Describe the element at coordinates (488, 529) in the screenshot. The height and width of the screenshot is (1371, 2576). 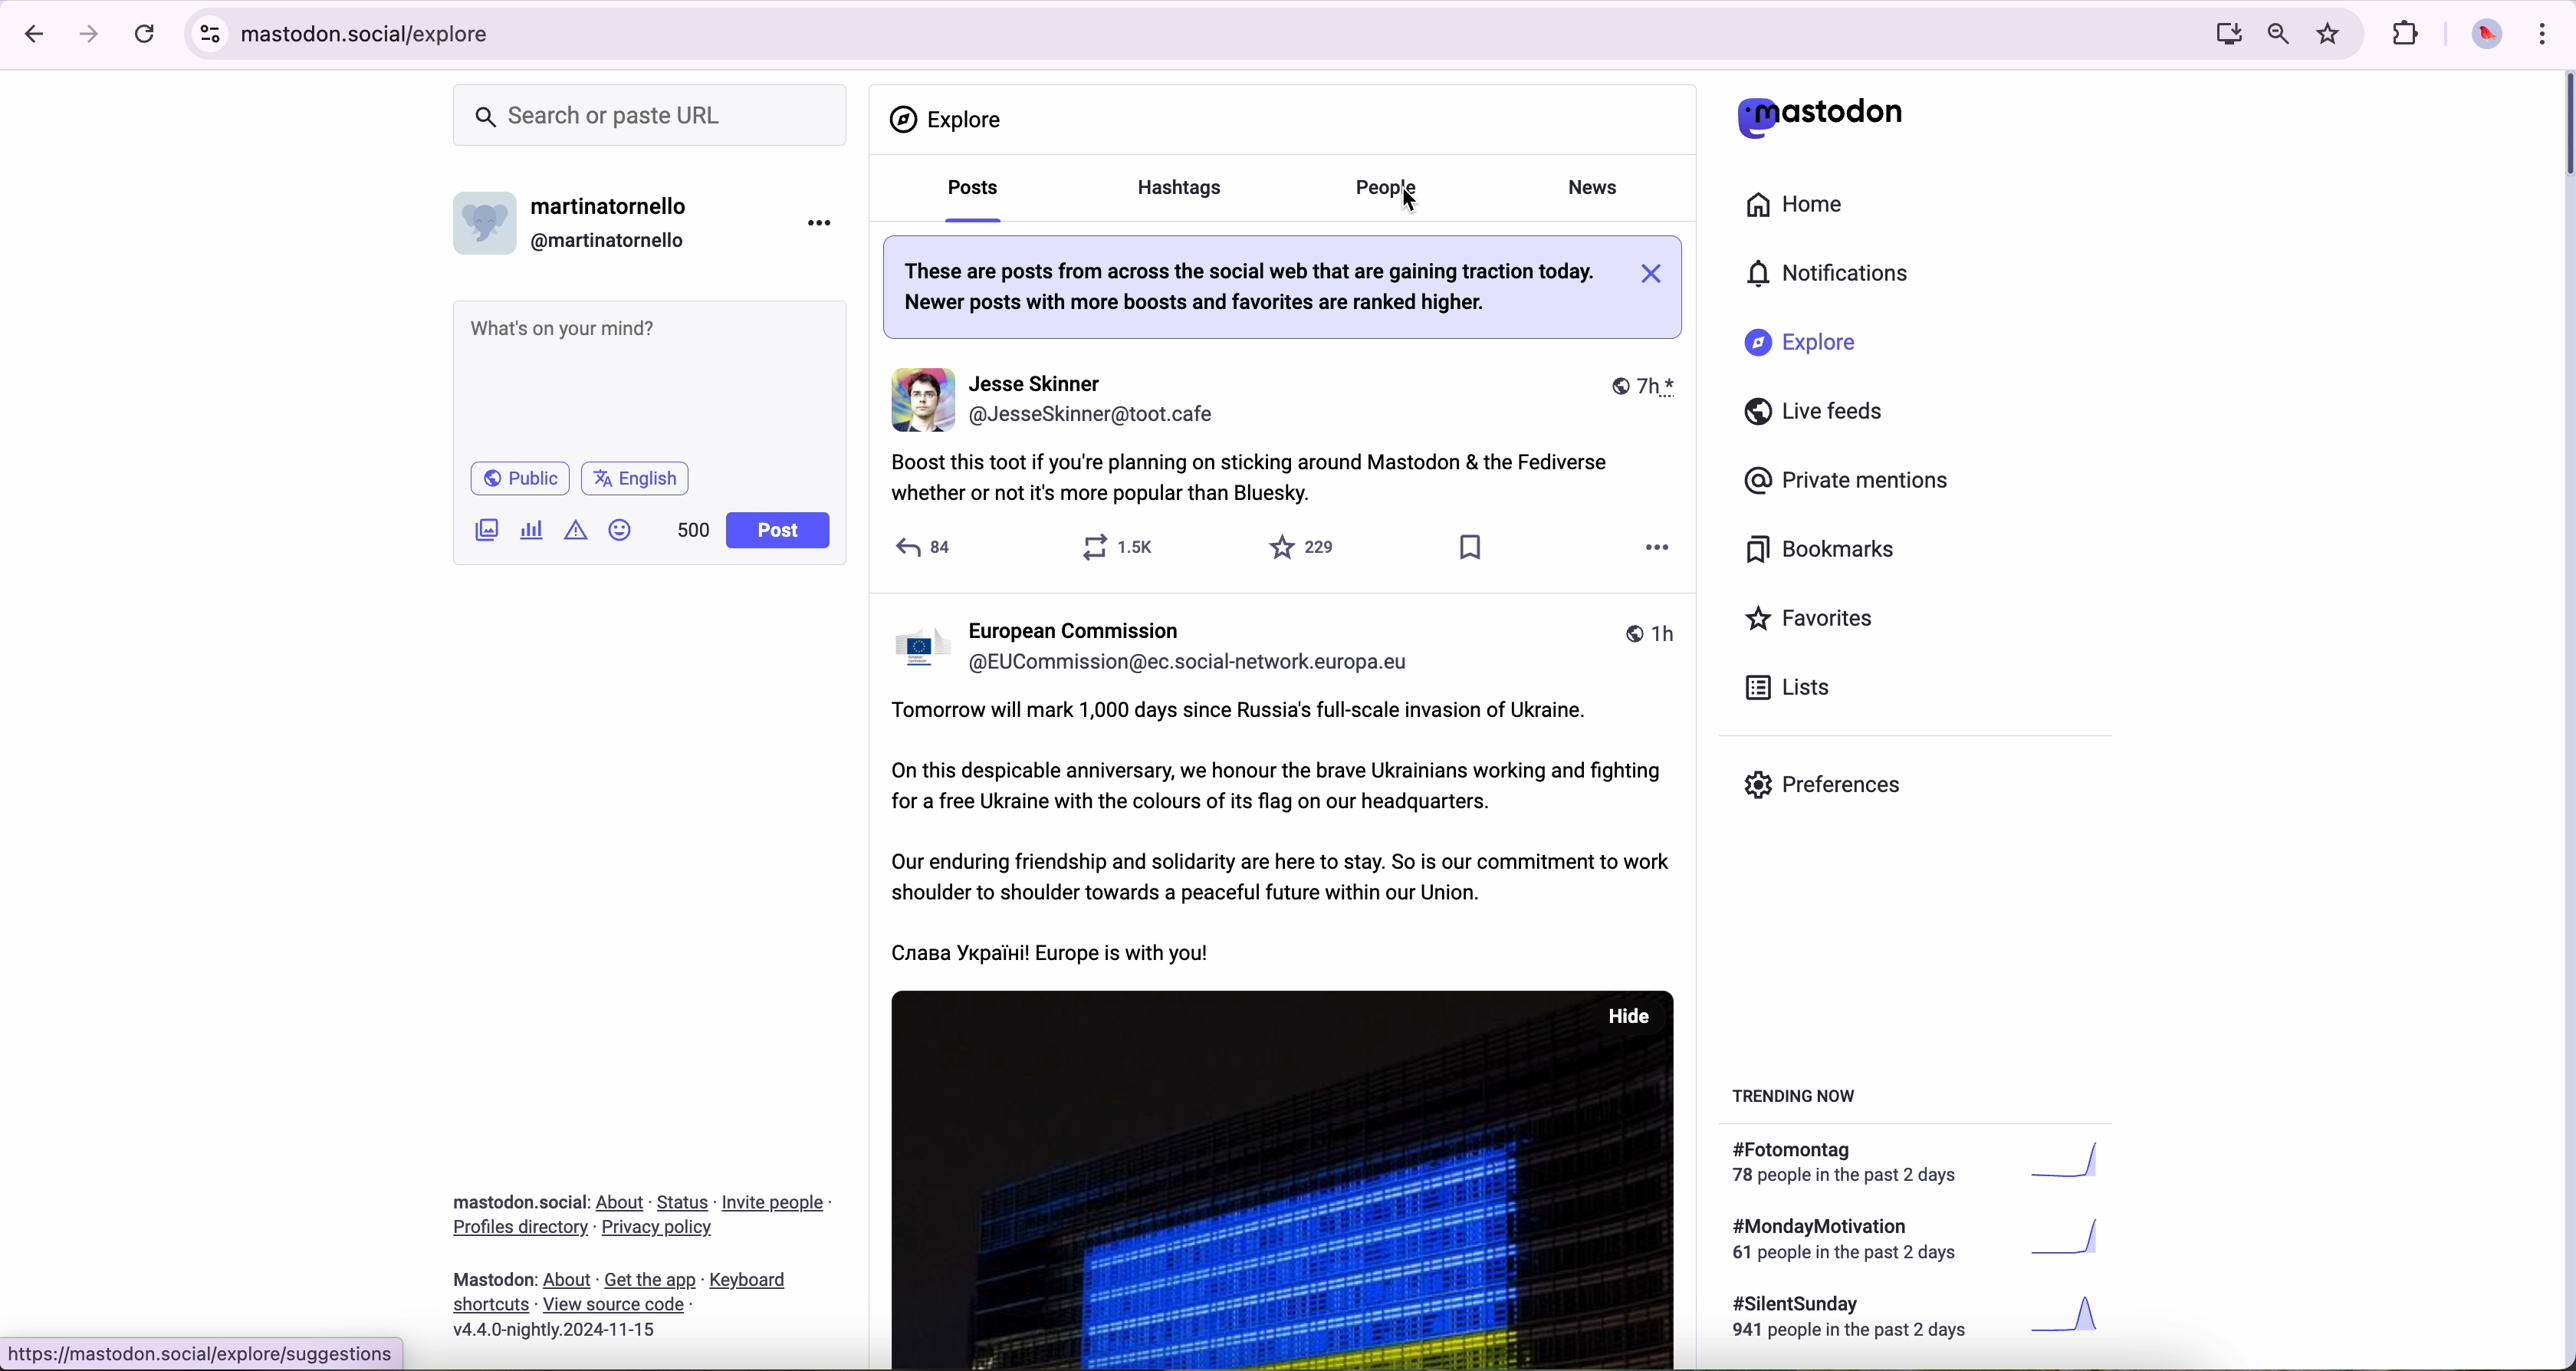
I see `attach image` at that location.